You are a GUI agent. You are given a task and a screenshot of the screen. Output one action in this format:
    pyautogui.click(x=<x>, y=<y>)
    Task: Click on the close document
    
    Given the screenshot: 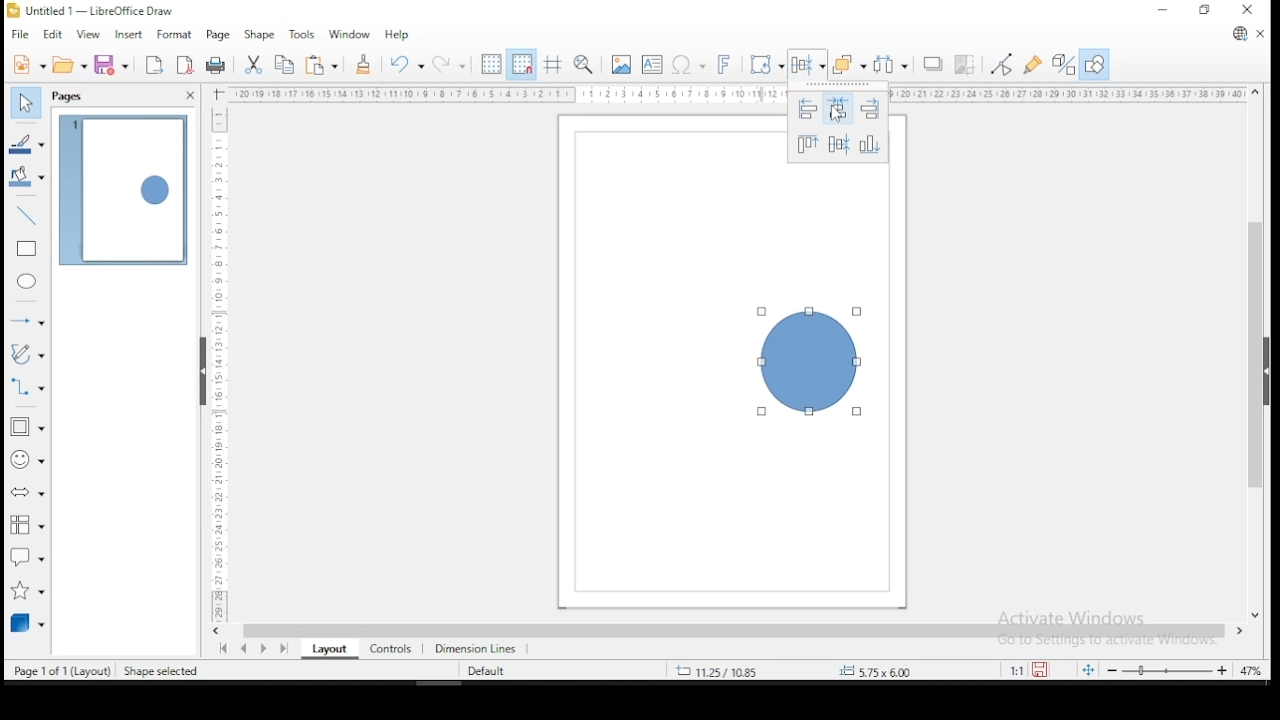 What is the action you would take?
    pyautogui.click(x=1260, y=32)
    